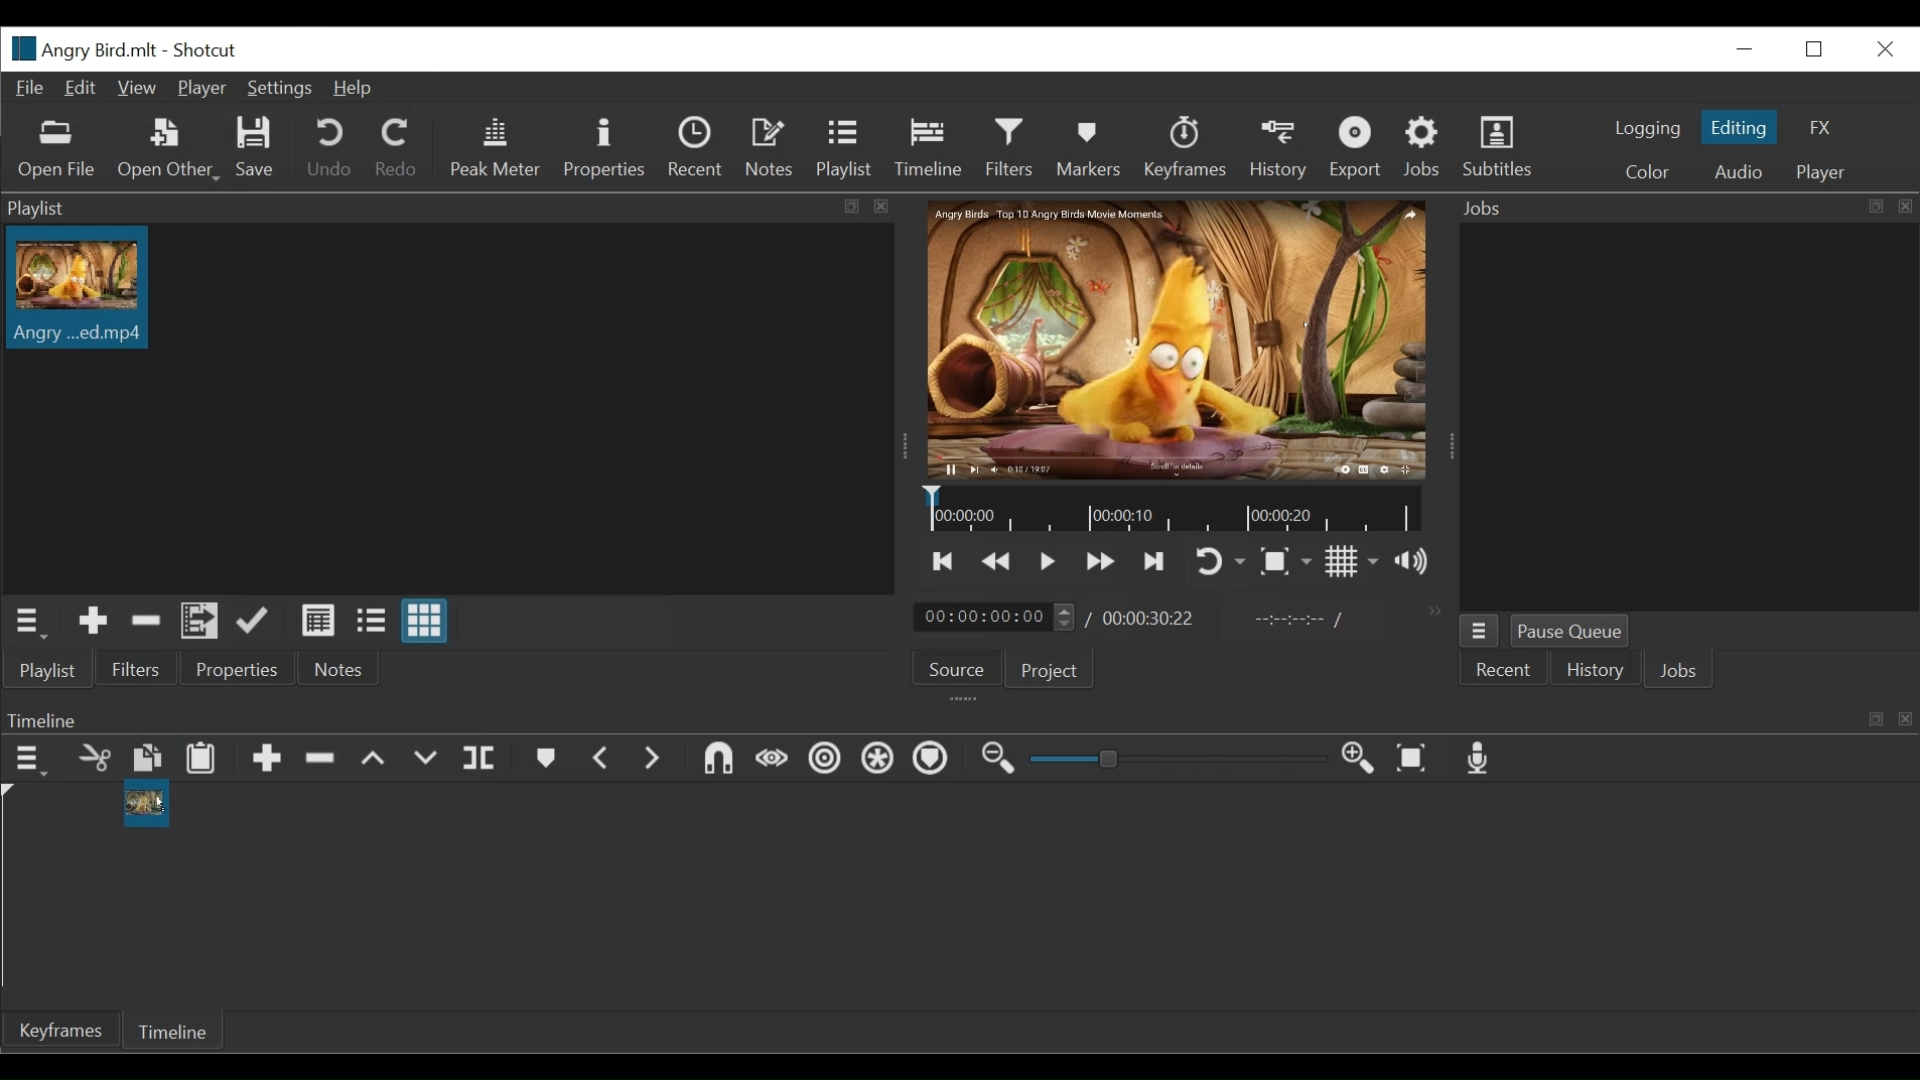  Describe the element at coordinates (79, 48) in the screenshot. I see `File Name` at that location.